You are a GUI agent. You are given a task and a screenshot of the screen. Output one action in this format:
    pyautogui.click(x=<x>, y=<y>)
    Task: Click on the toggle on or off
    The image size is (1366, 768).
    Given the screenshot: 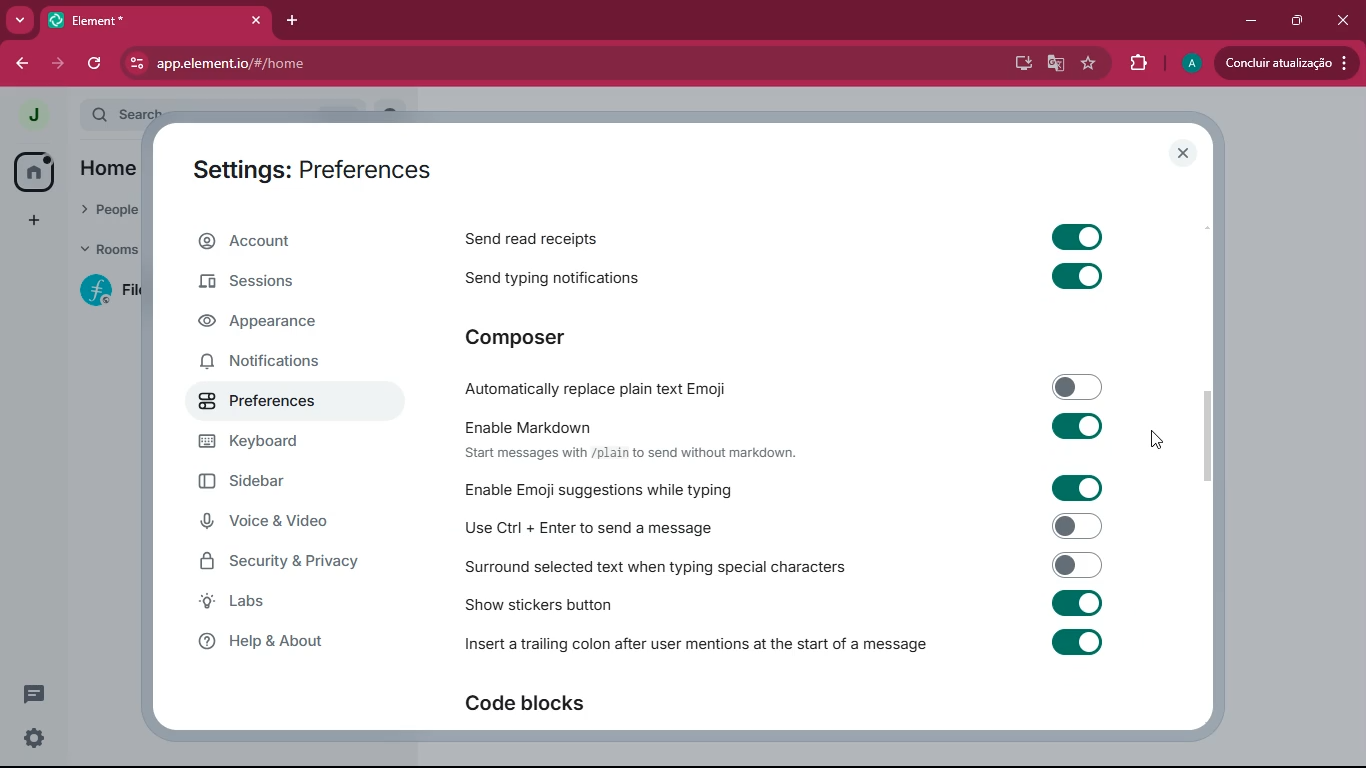 What is the action you would take?
    pyautogui.click(x=1075, y=237)
    